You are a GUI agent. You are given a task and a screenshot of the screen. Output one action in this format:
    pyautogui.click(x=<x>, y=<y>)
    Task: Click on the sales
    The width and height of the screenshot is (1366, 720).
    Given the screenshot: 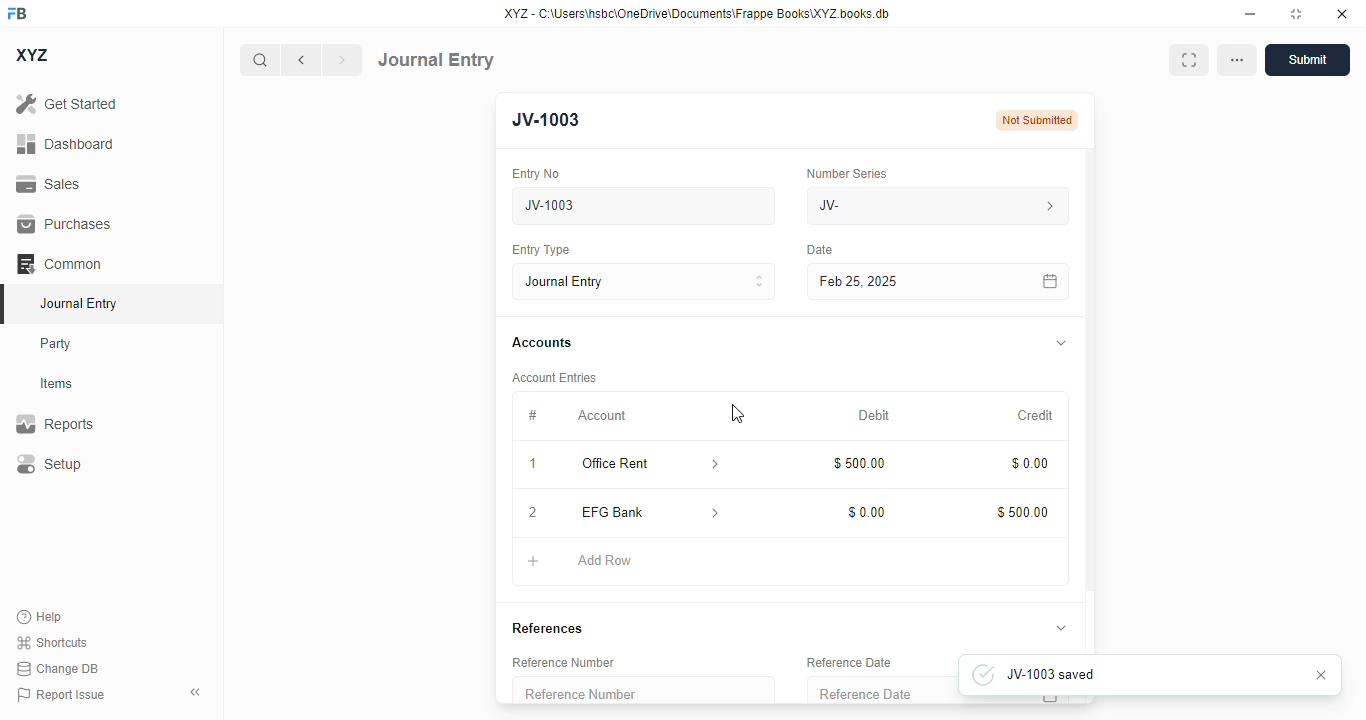 What is the action you would take?
    pyautogui.click(x=51, y=185)
    